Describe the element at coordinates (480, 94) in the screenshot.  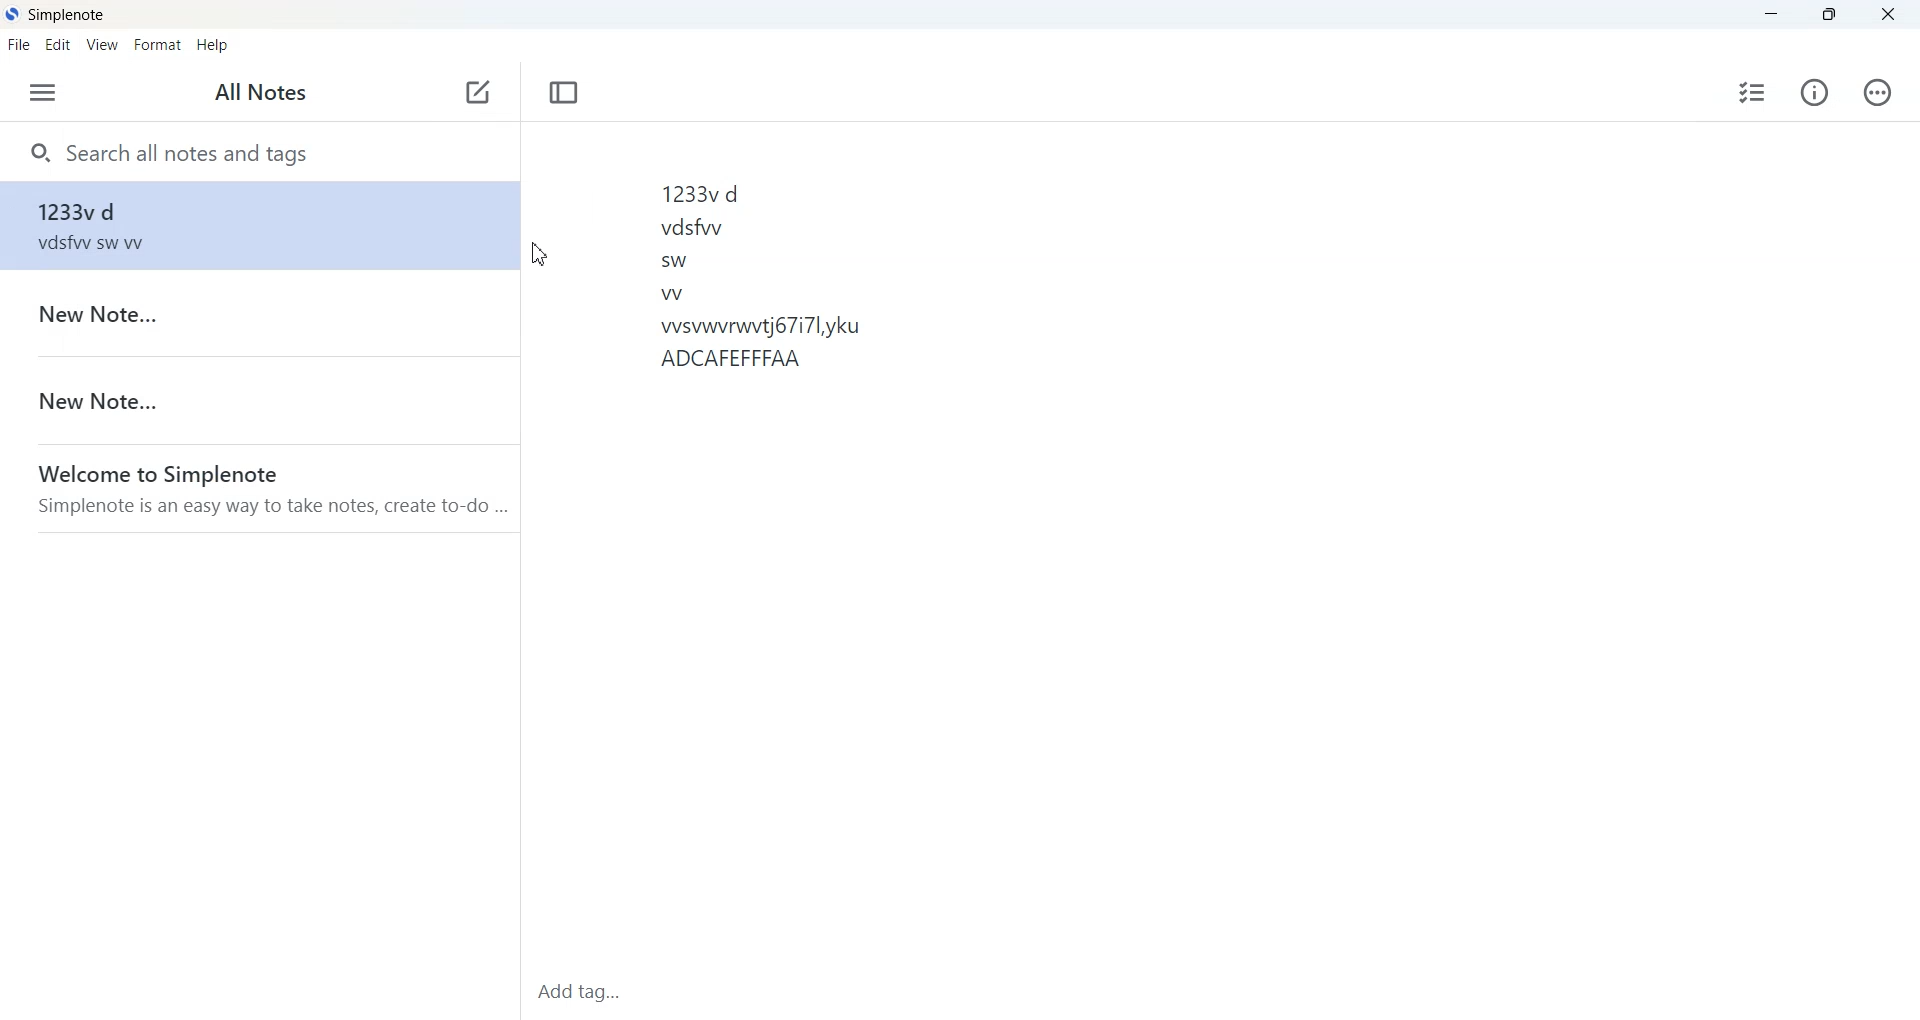
I see `New note` at that location.